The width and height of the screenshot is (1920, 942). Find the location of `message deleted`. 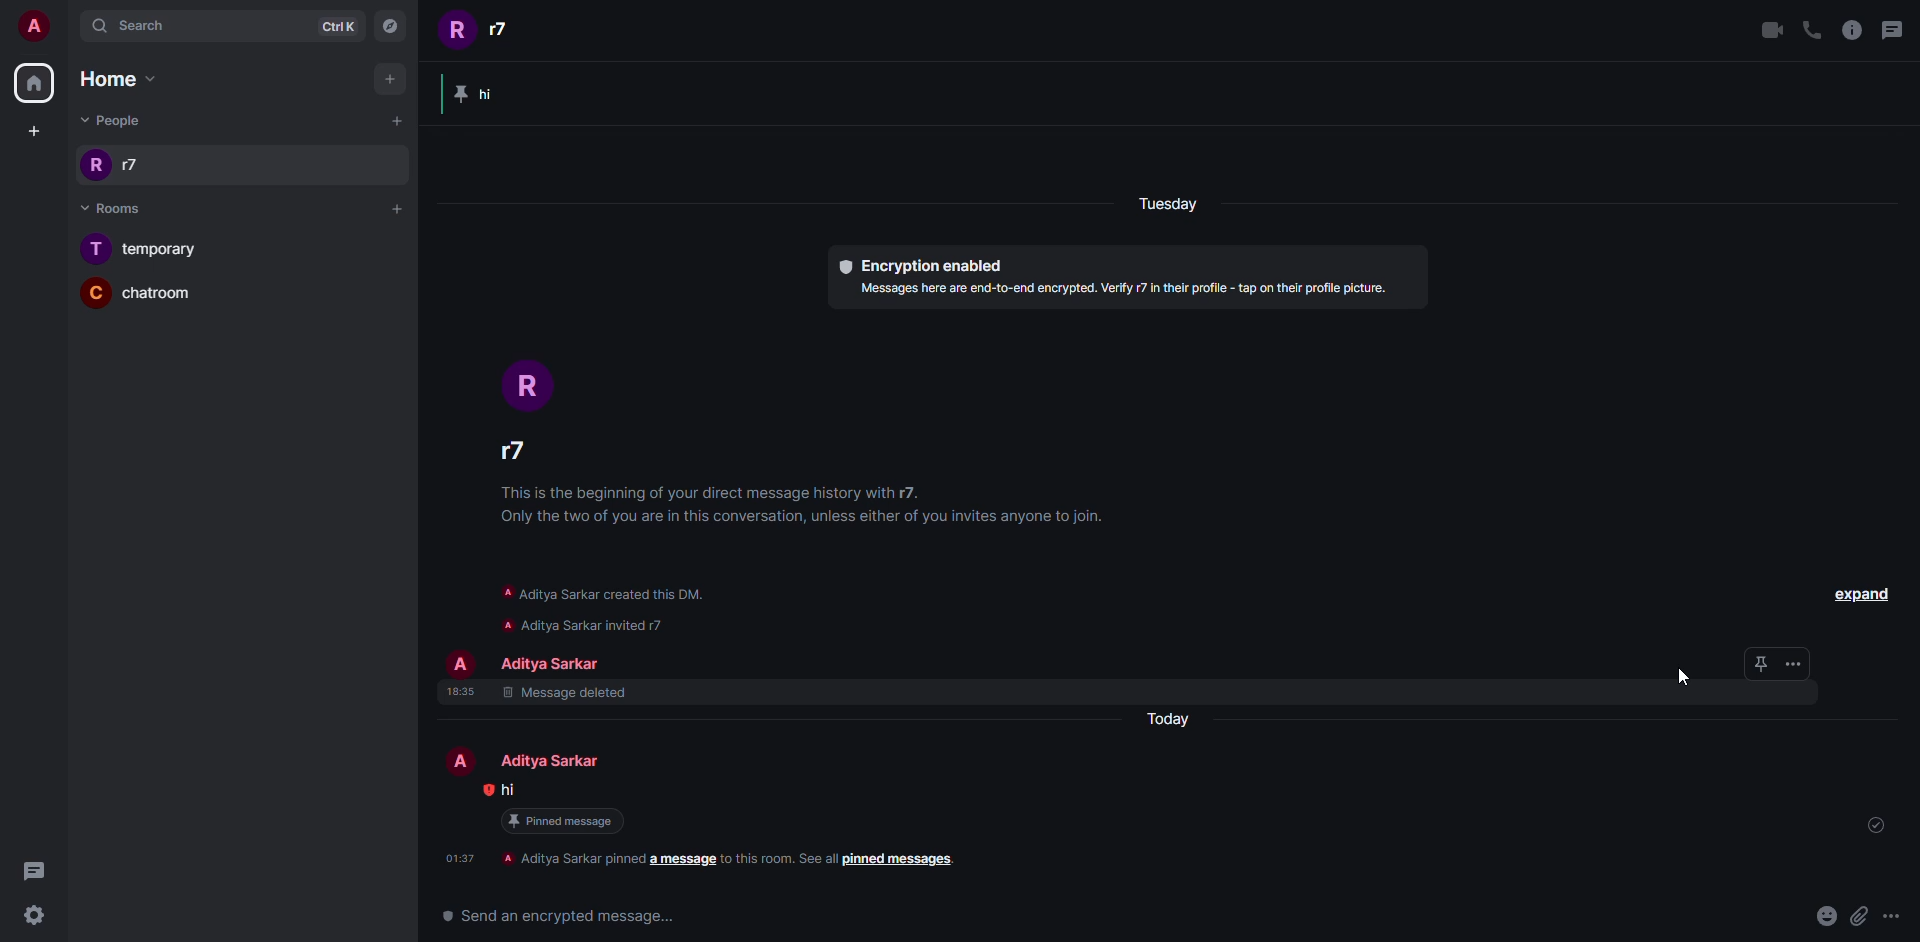

message deleted is located at coordinates (568, 696).